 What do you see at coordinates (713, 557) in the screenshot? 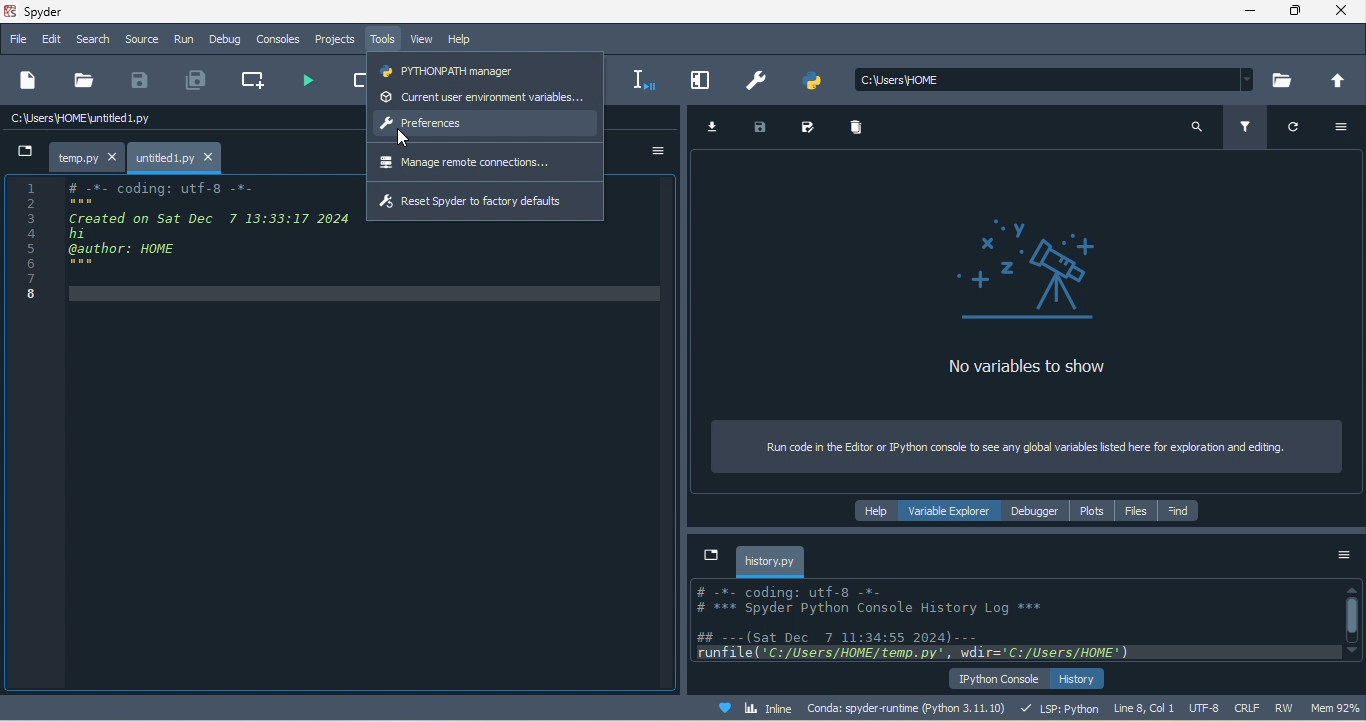
I see `browse tabs` at bounding box center [713, 557].